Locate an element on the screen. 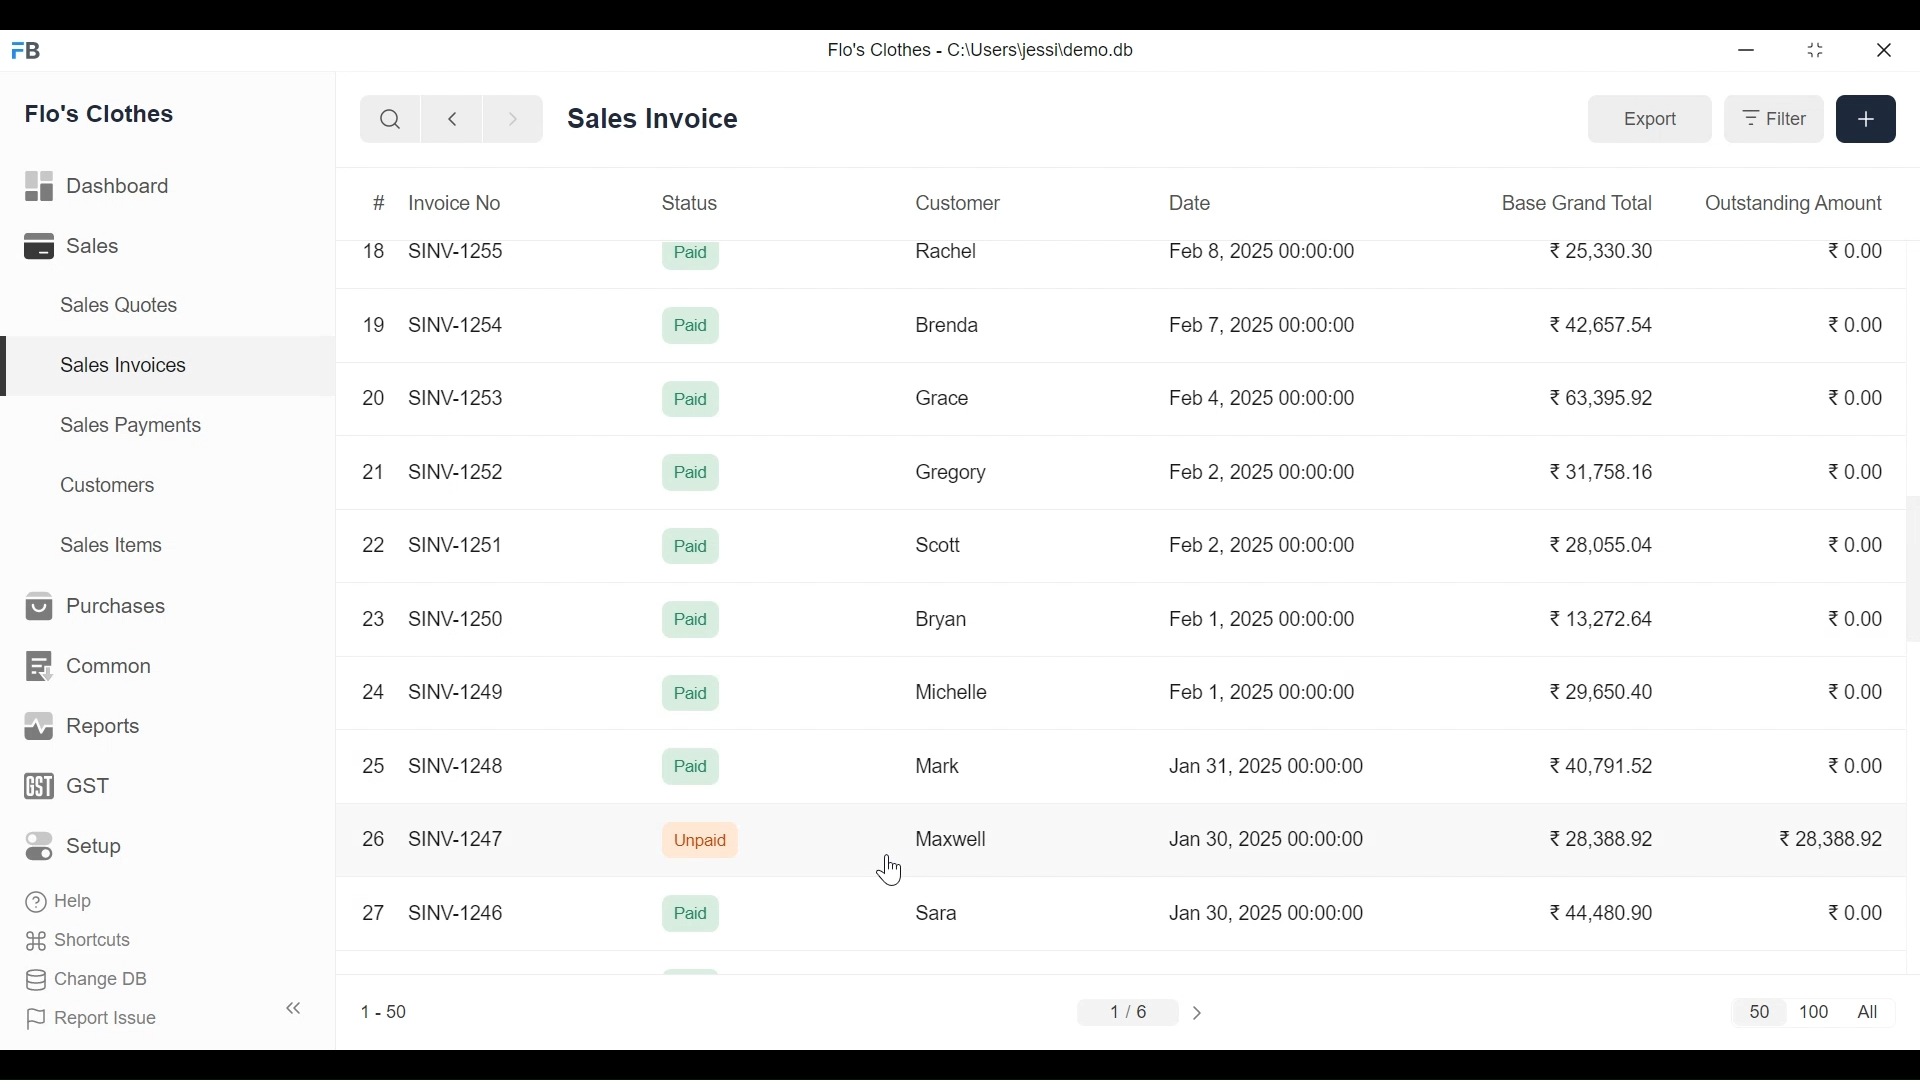 The width and height of the screenshot is (1920, 1080). Go Forward is located at coordinates (508, 120).